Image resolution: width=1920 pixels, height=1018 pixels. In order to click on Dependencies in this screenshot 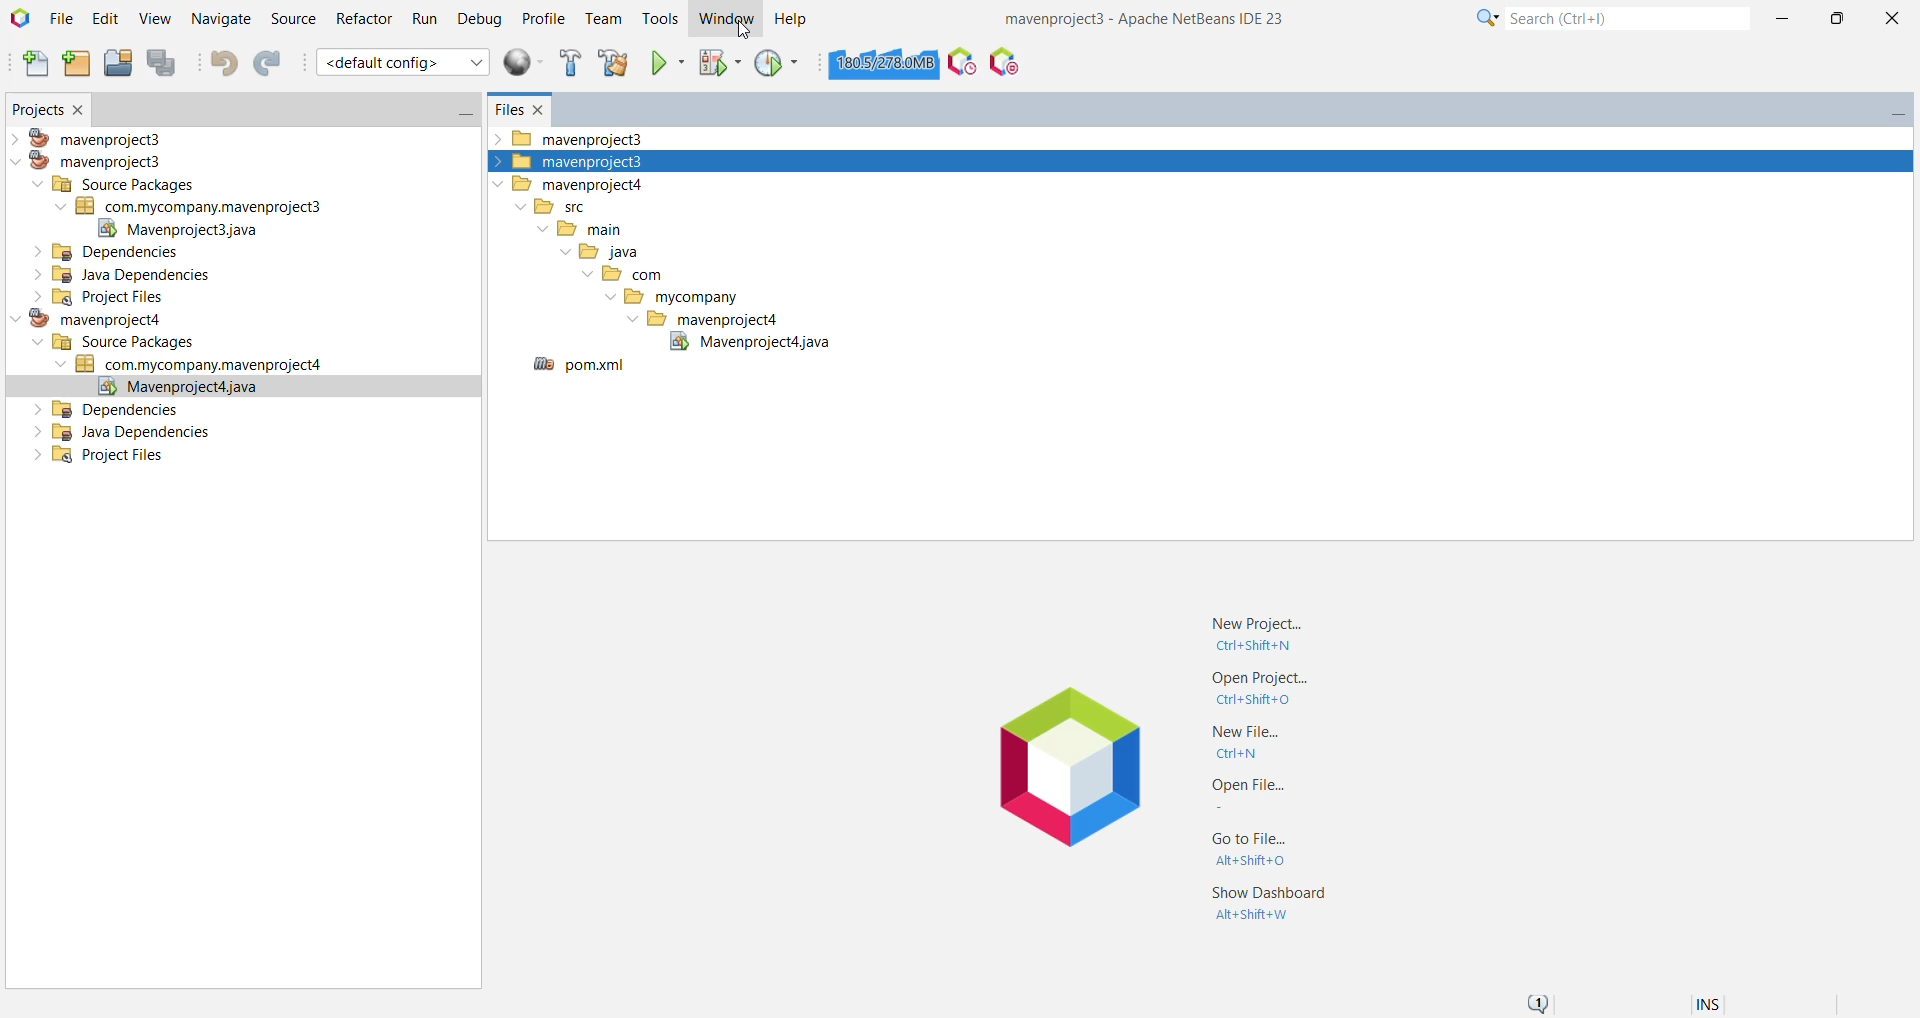, I will do `click(108, 410)`.